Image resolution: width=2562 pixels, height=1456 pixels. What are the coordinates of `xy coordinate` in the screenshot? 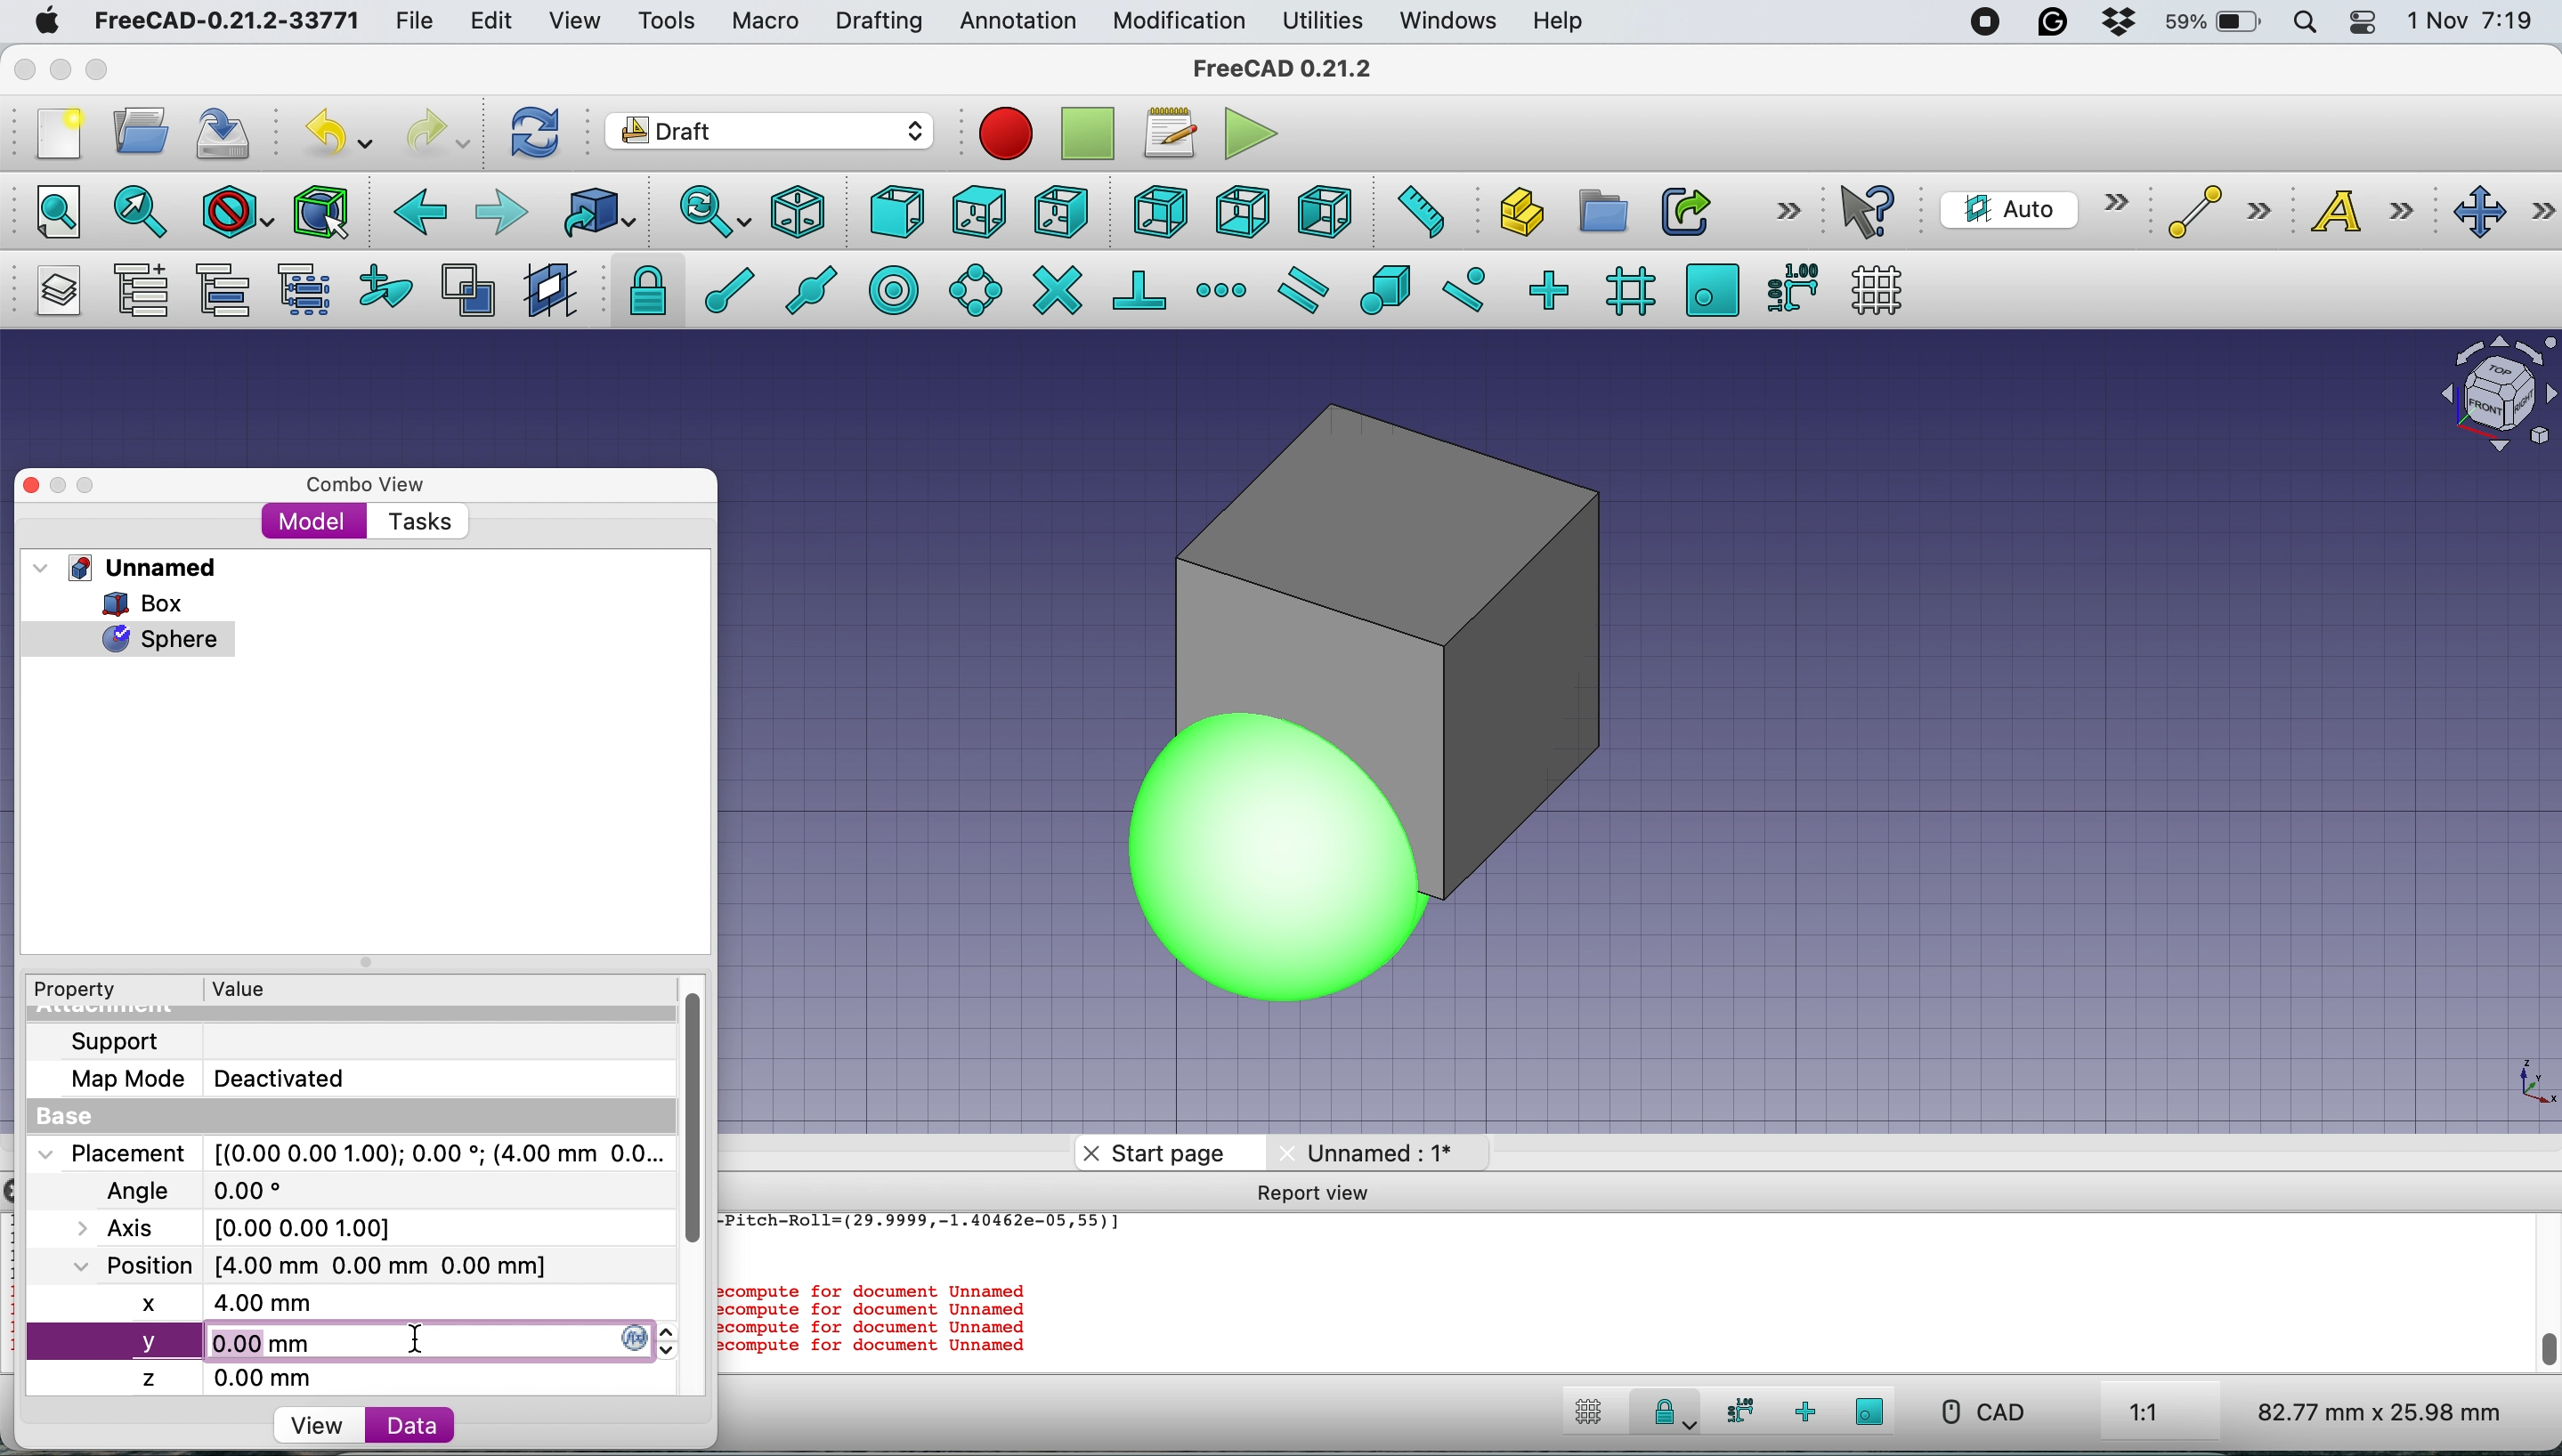 It's located at (2506, 1087).